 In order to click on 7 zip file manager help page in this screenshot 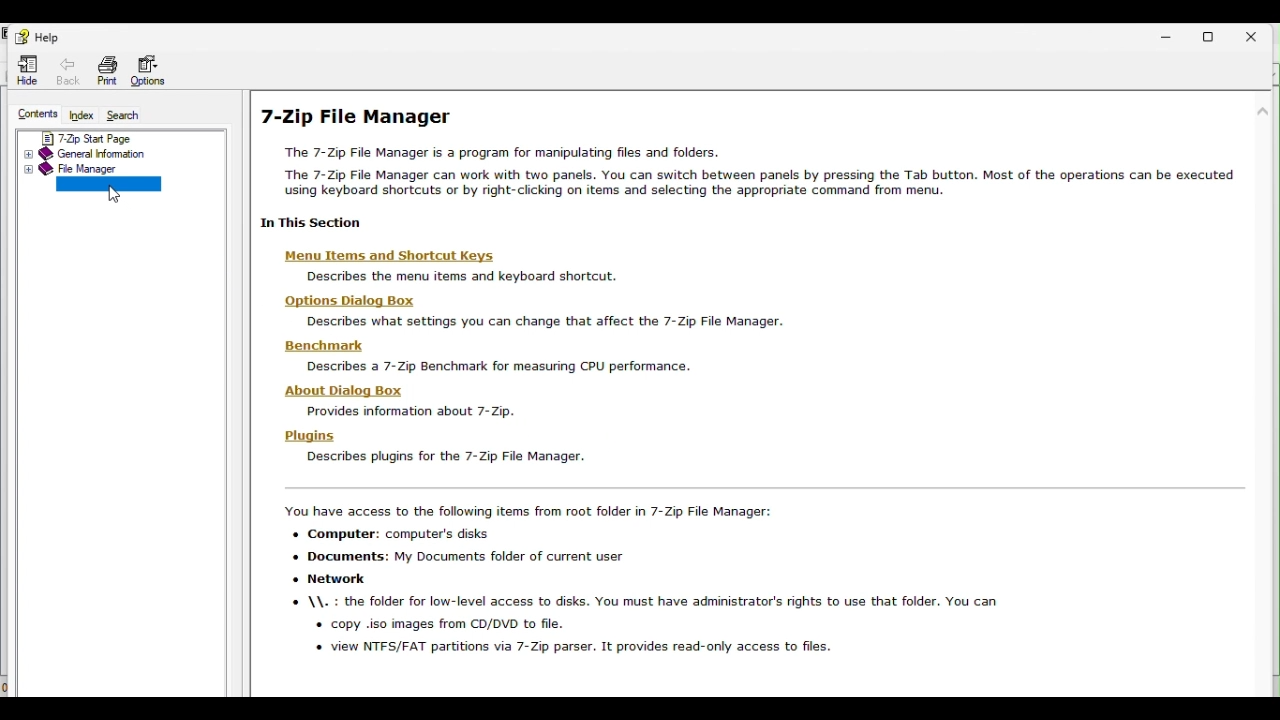, I will do `click(766, 164)`.